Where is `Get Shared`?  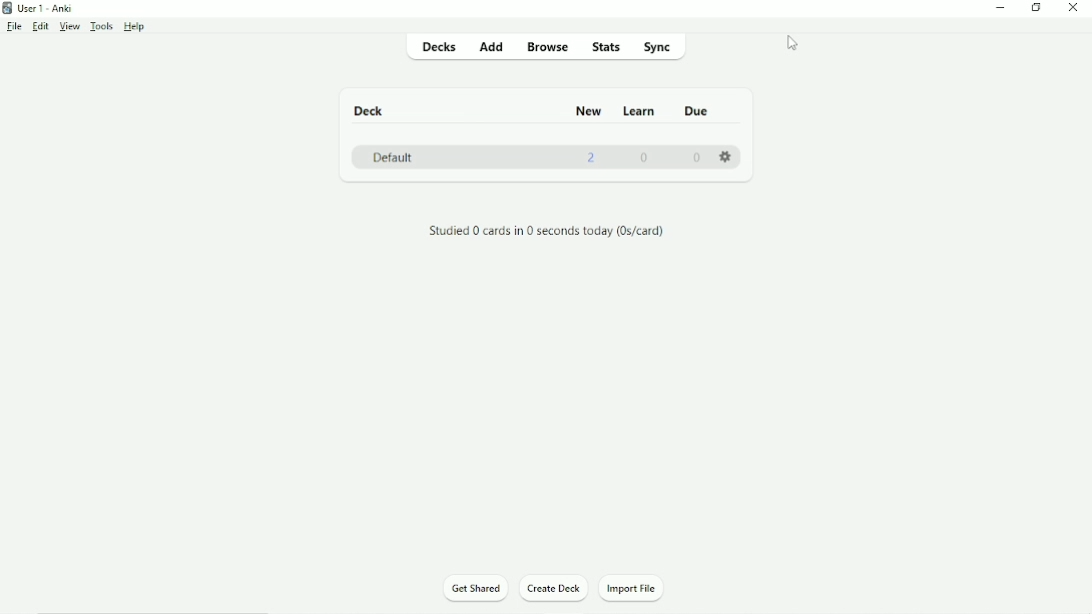
Get Shared is located at coordinates (476, 589).